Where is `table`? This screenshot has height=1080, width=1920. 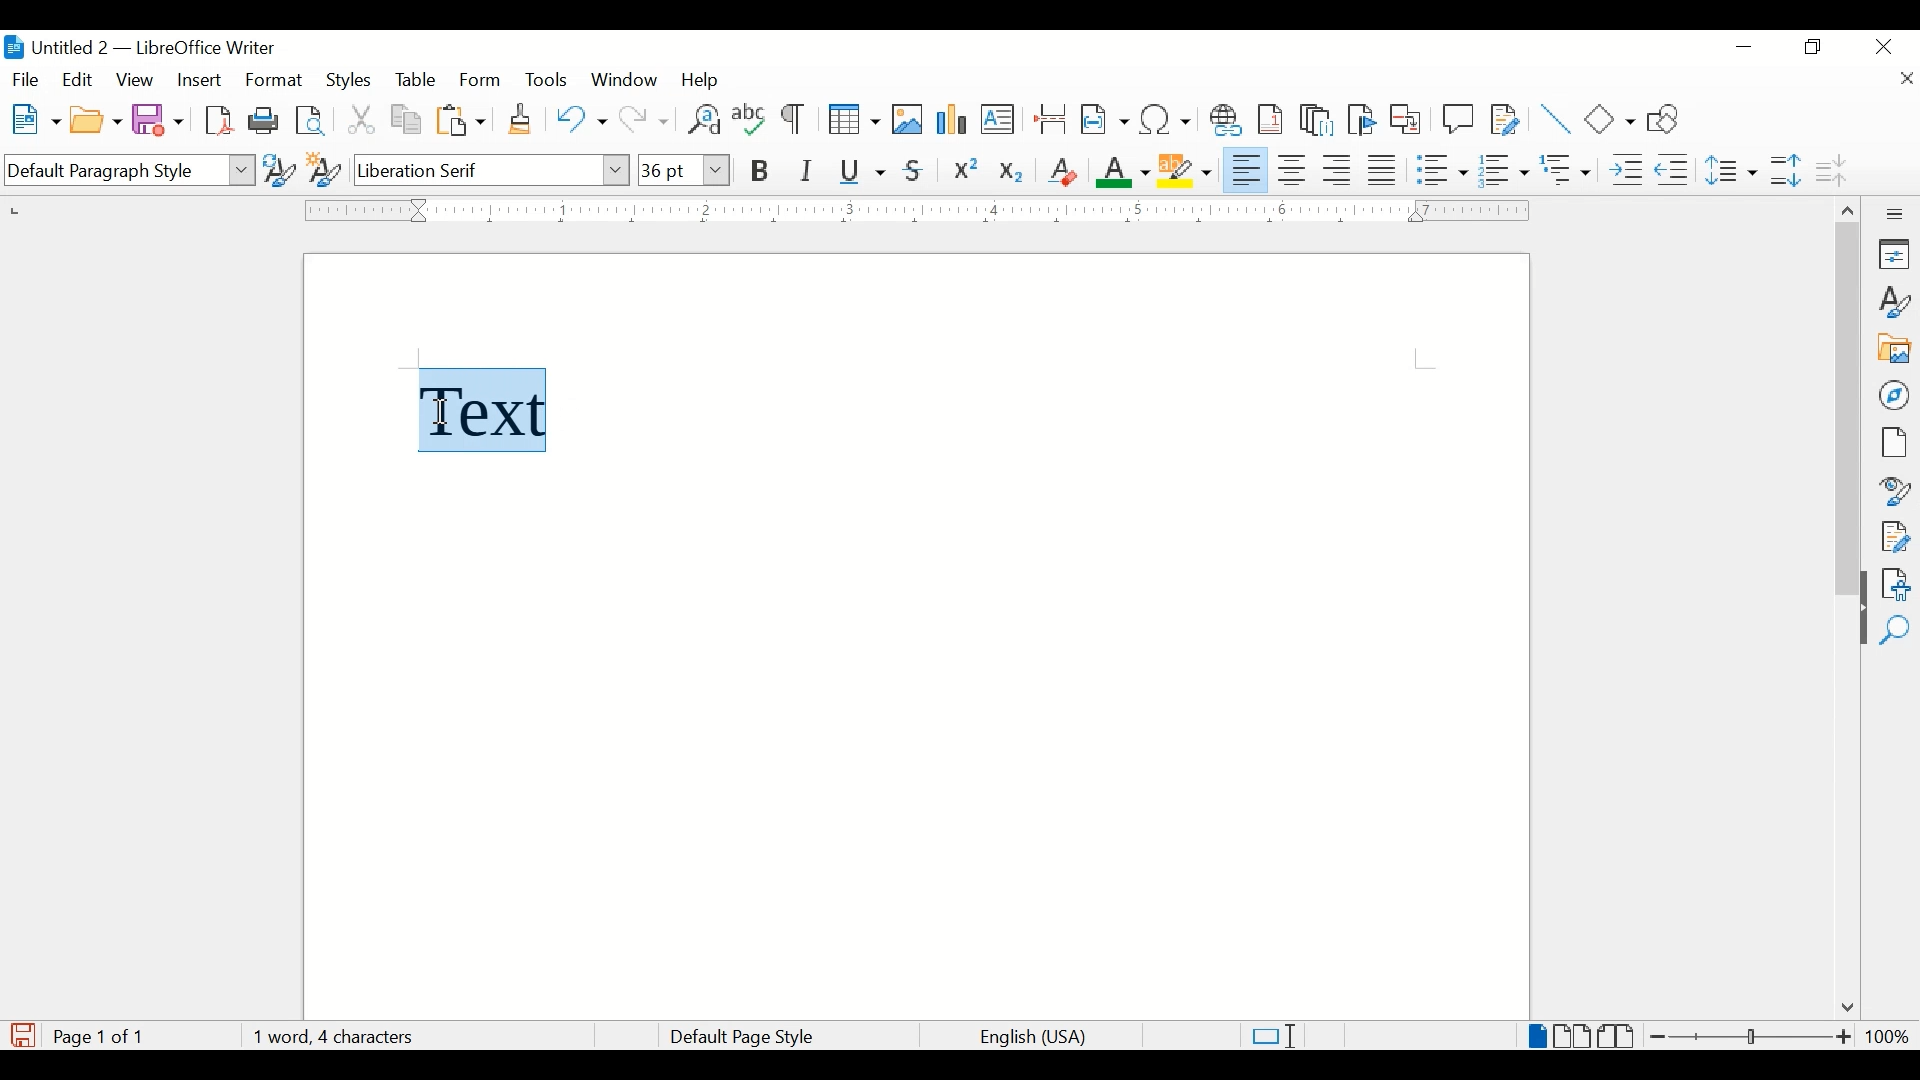
table is located at coordinates (416, 80).